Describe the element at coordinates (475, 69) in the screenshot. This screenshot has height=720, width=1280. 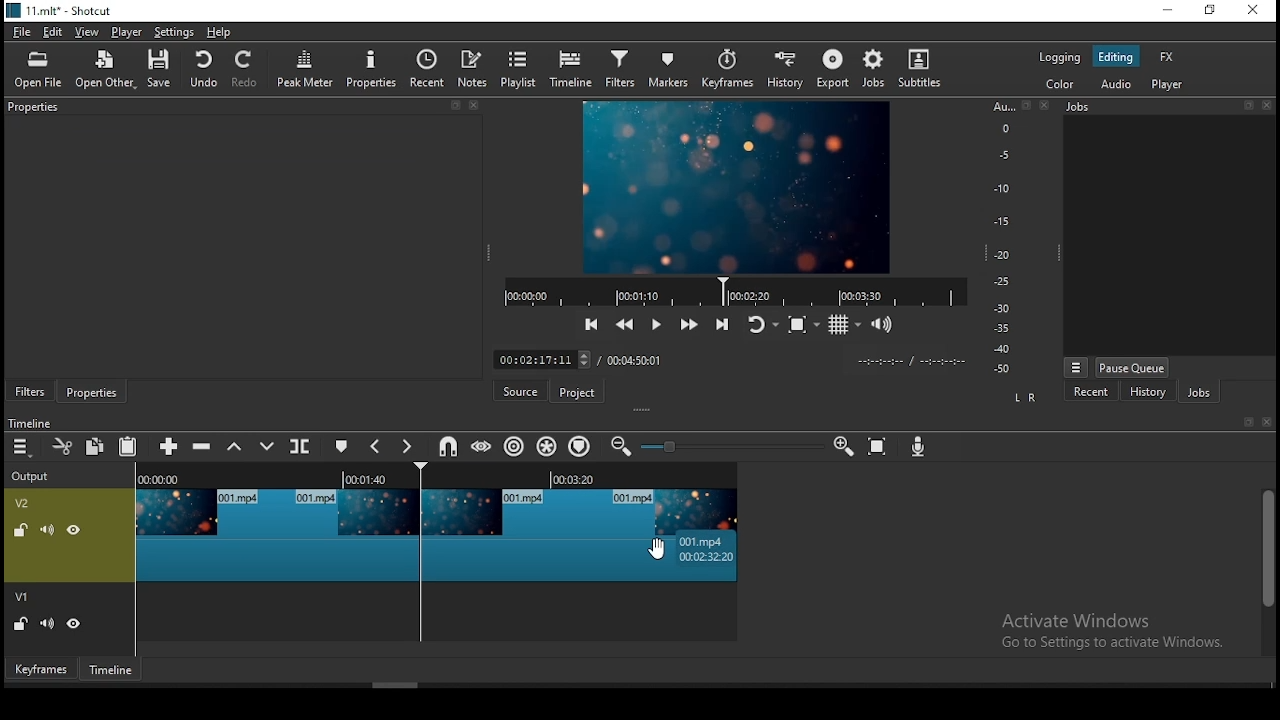
I see `notes` at that location.